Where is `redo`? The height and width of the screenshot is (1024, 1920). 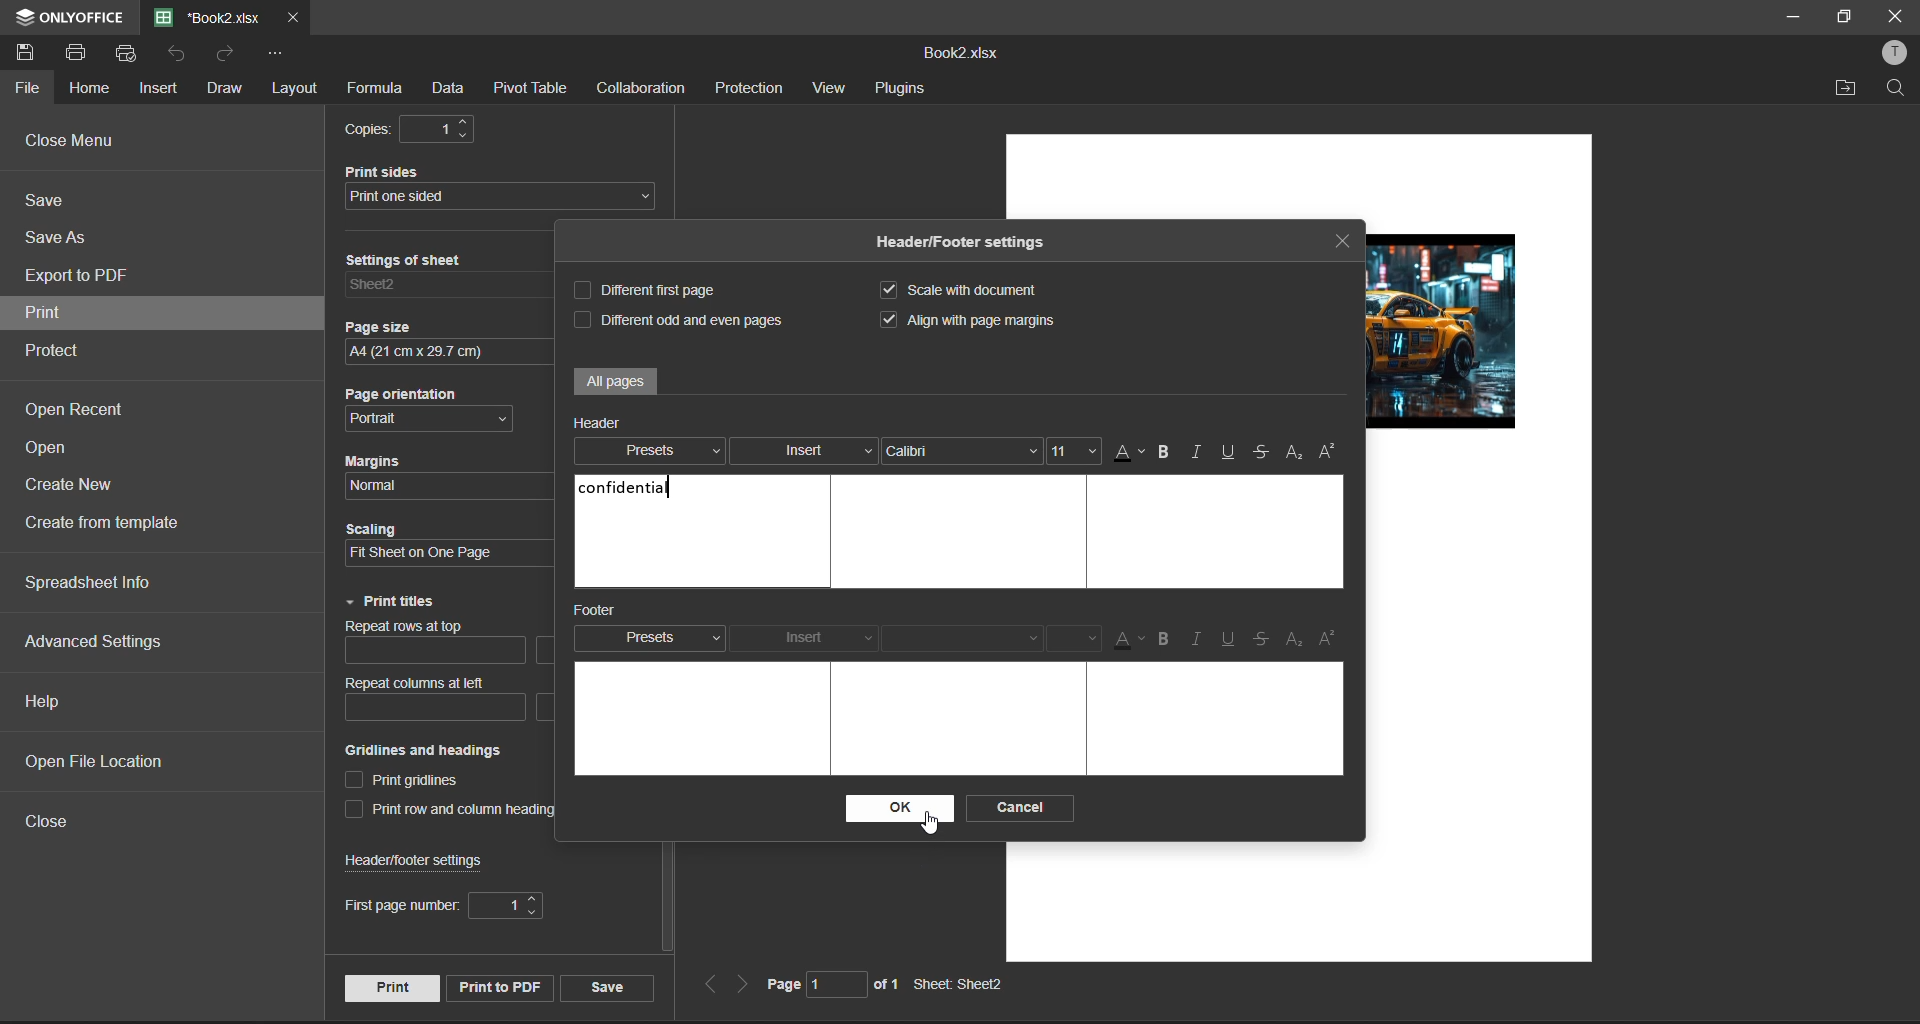
redo is located at coordinates (229, 57).